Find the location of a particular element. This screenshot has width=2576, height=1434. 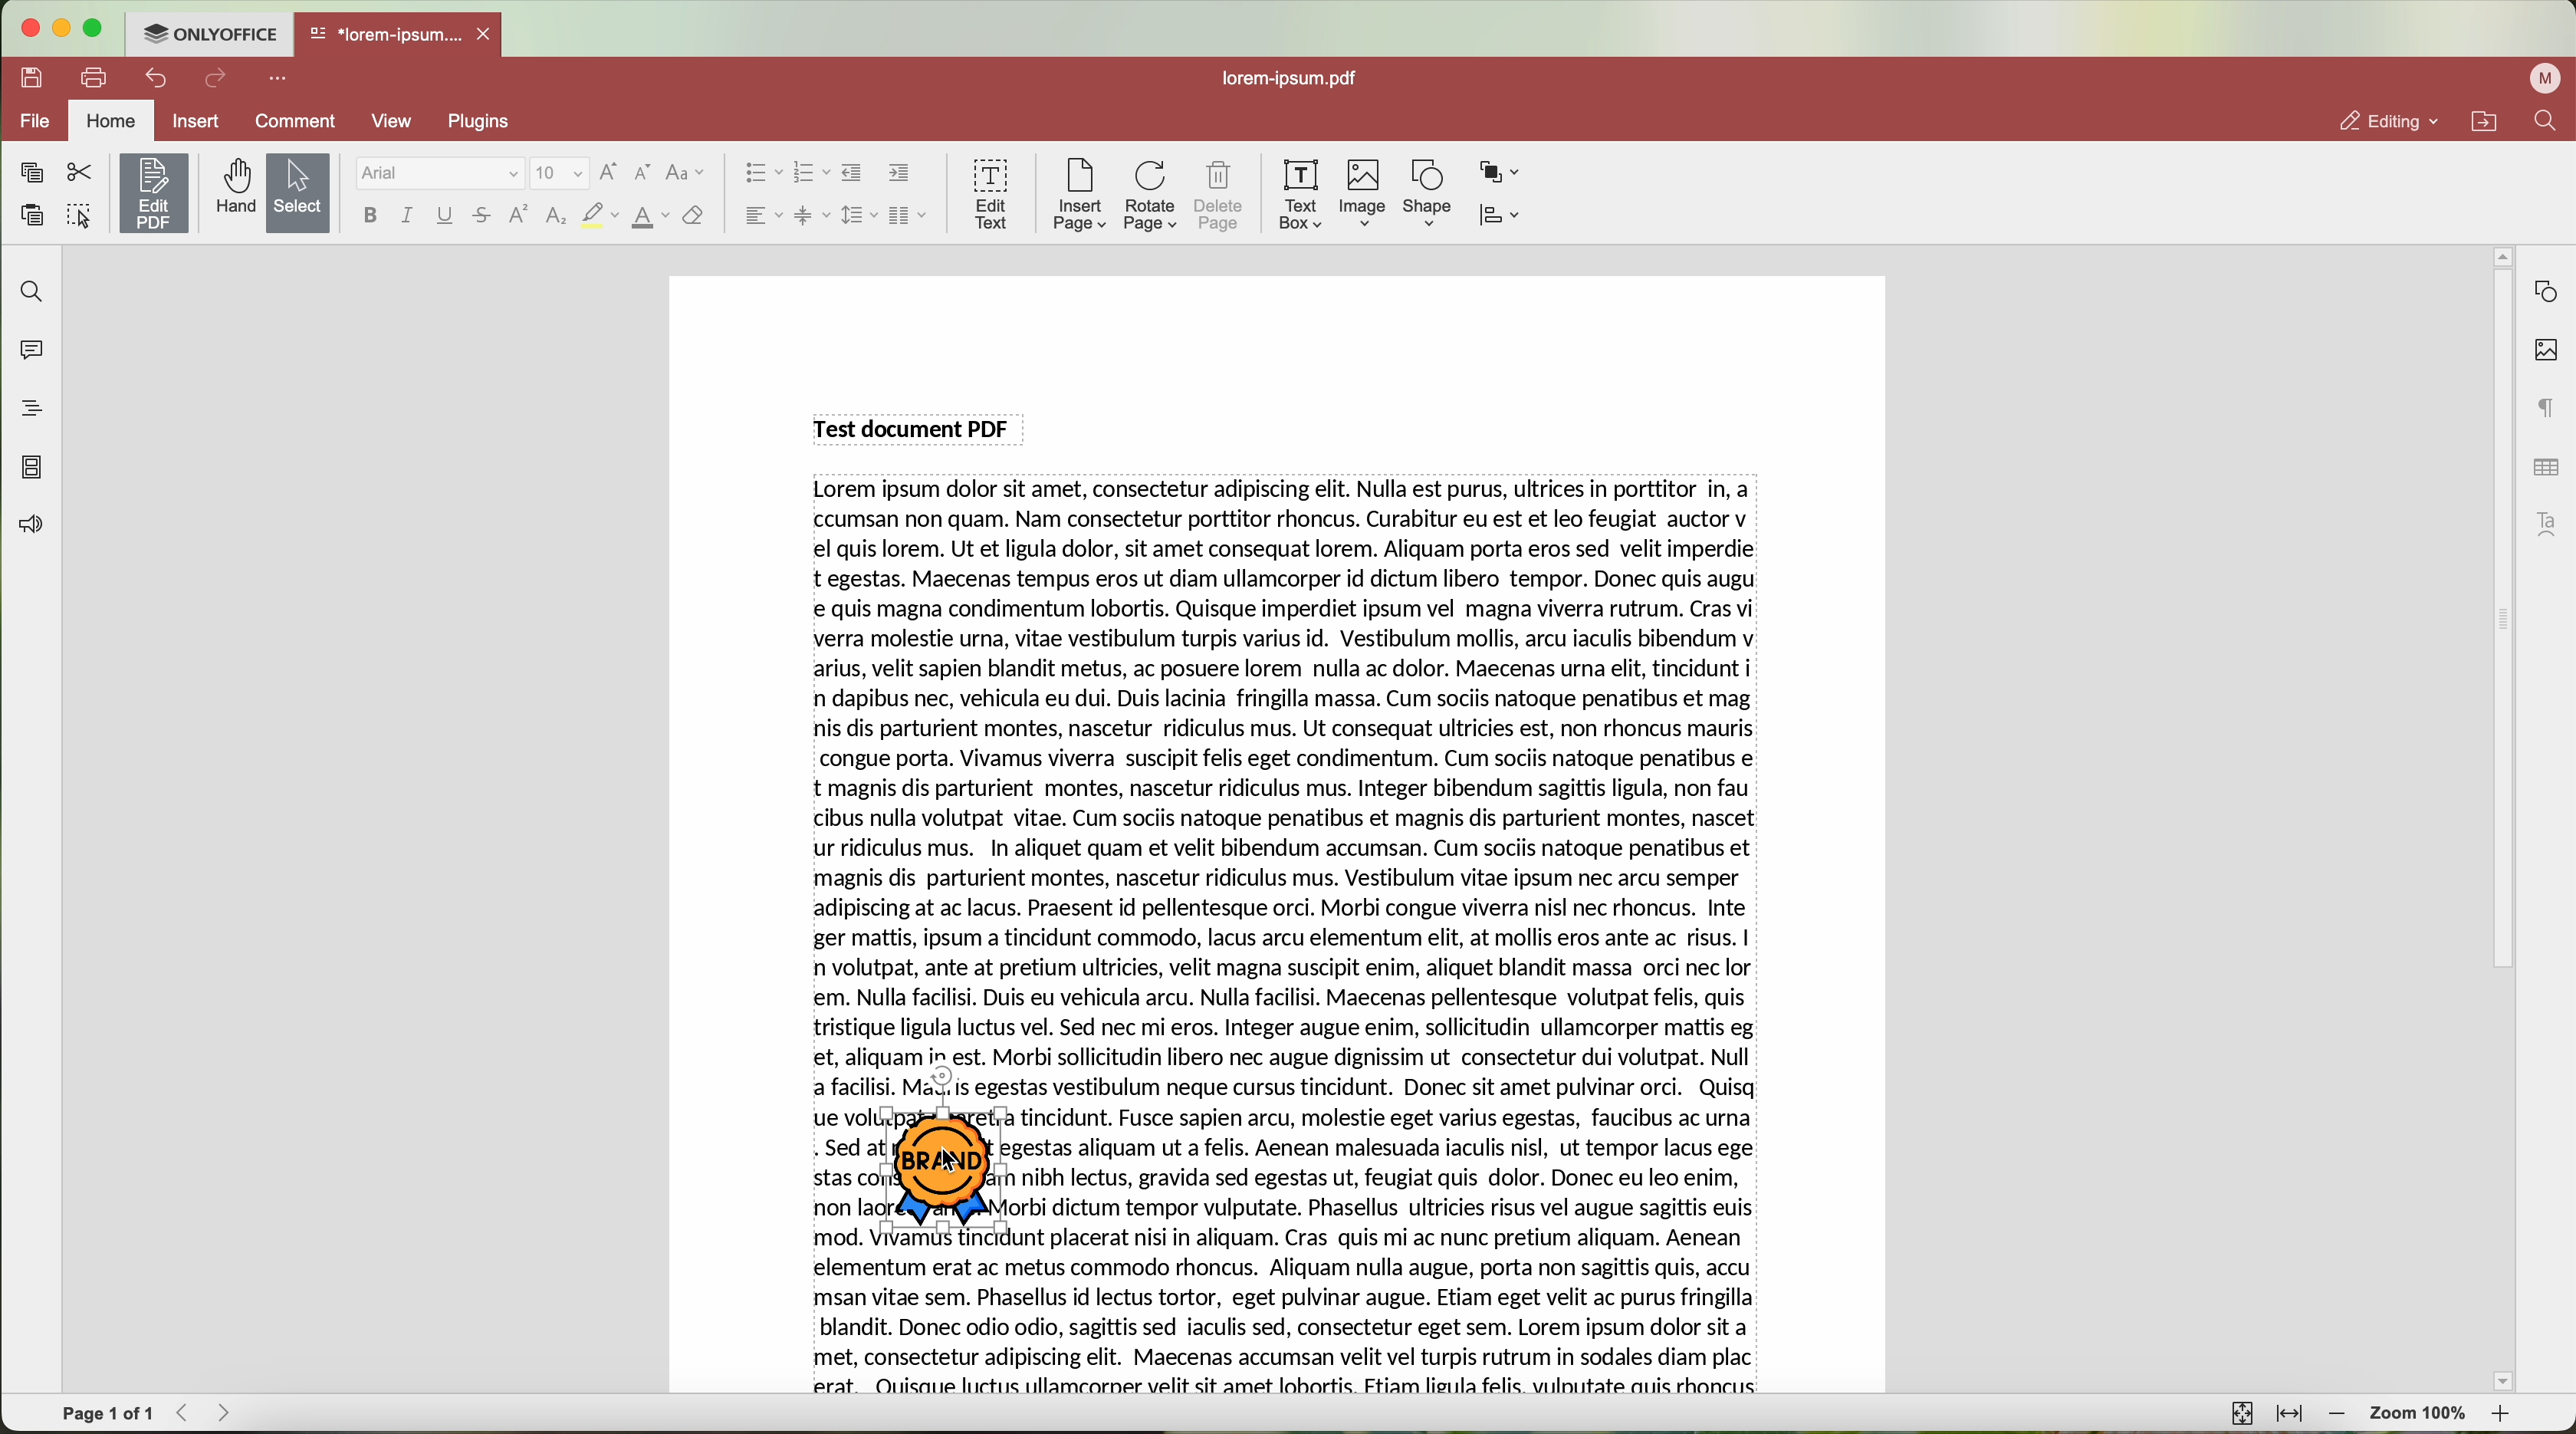

profile is located at coordinates (2549, 78).